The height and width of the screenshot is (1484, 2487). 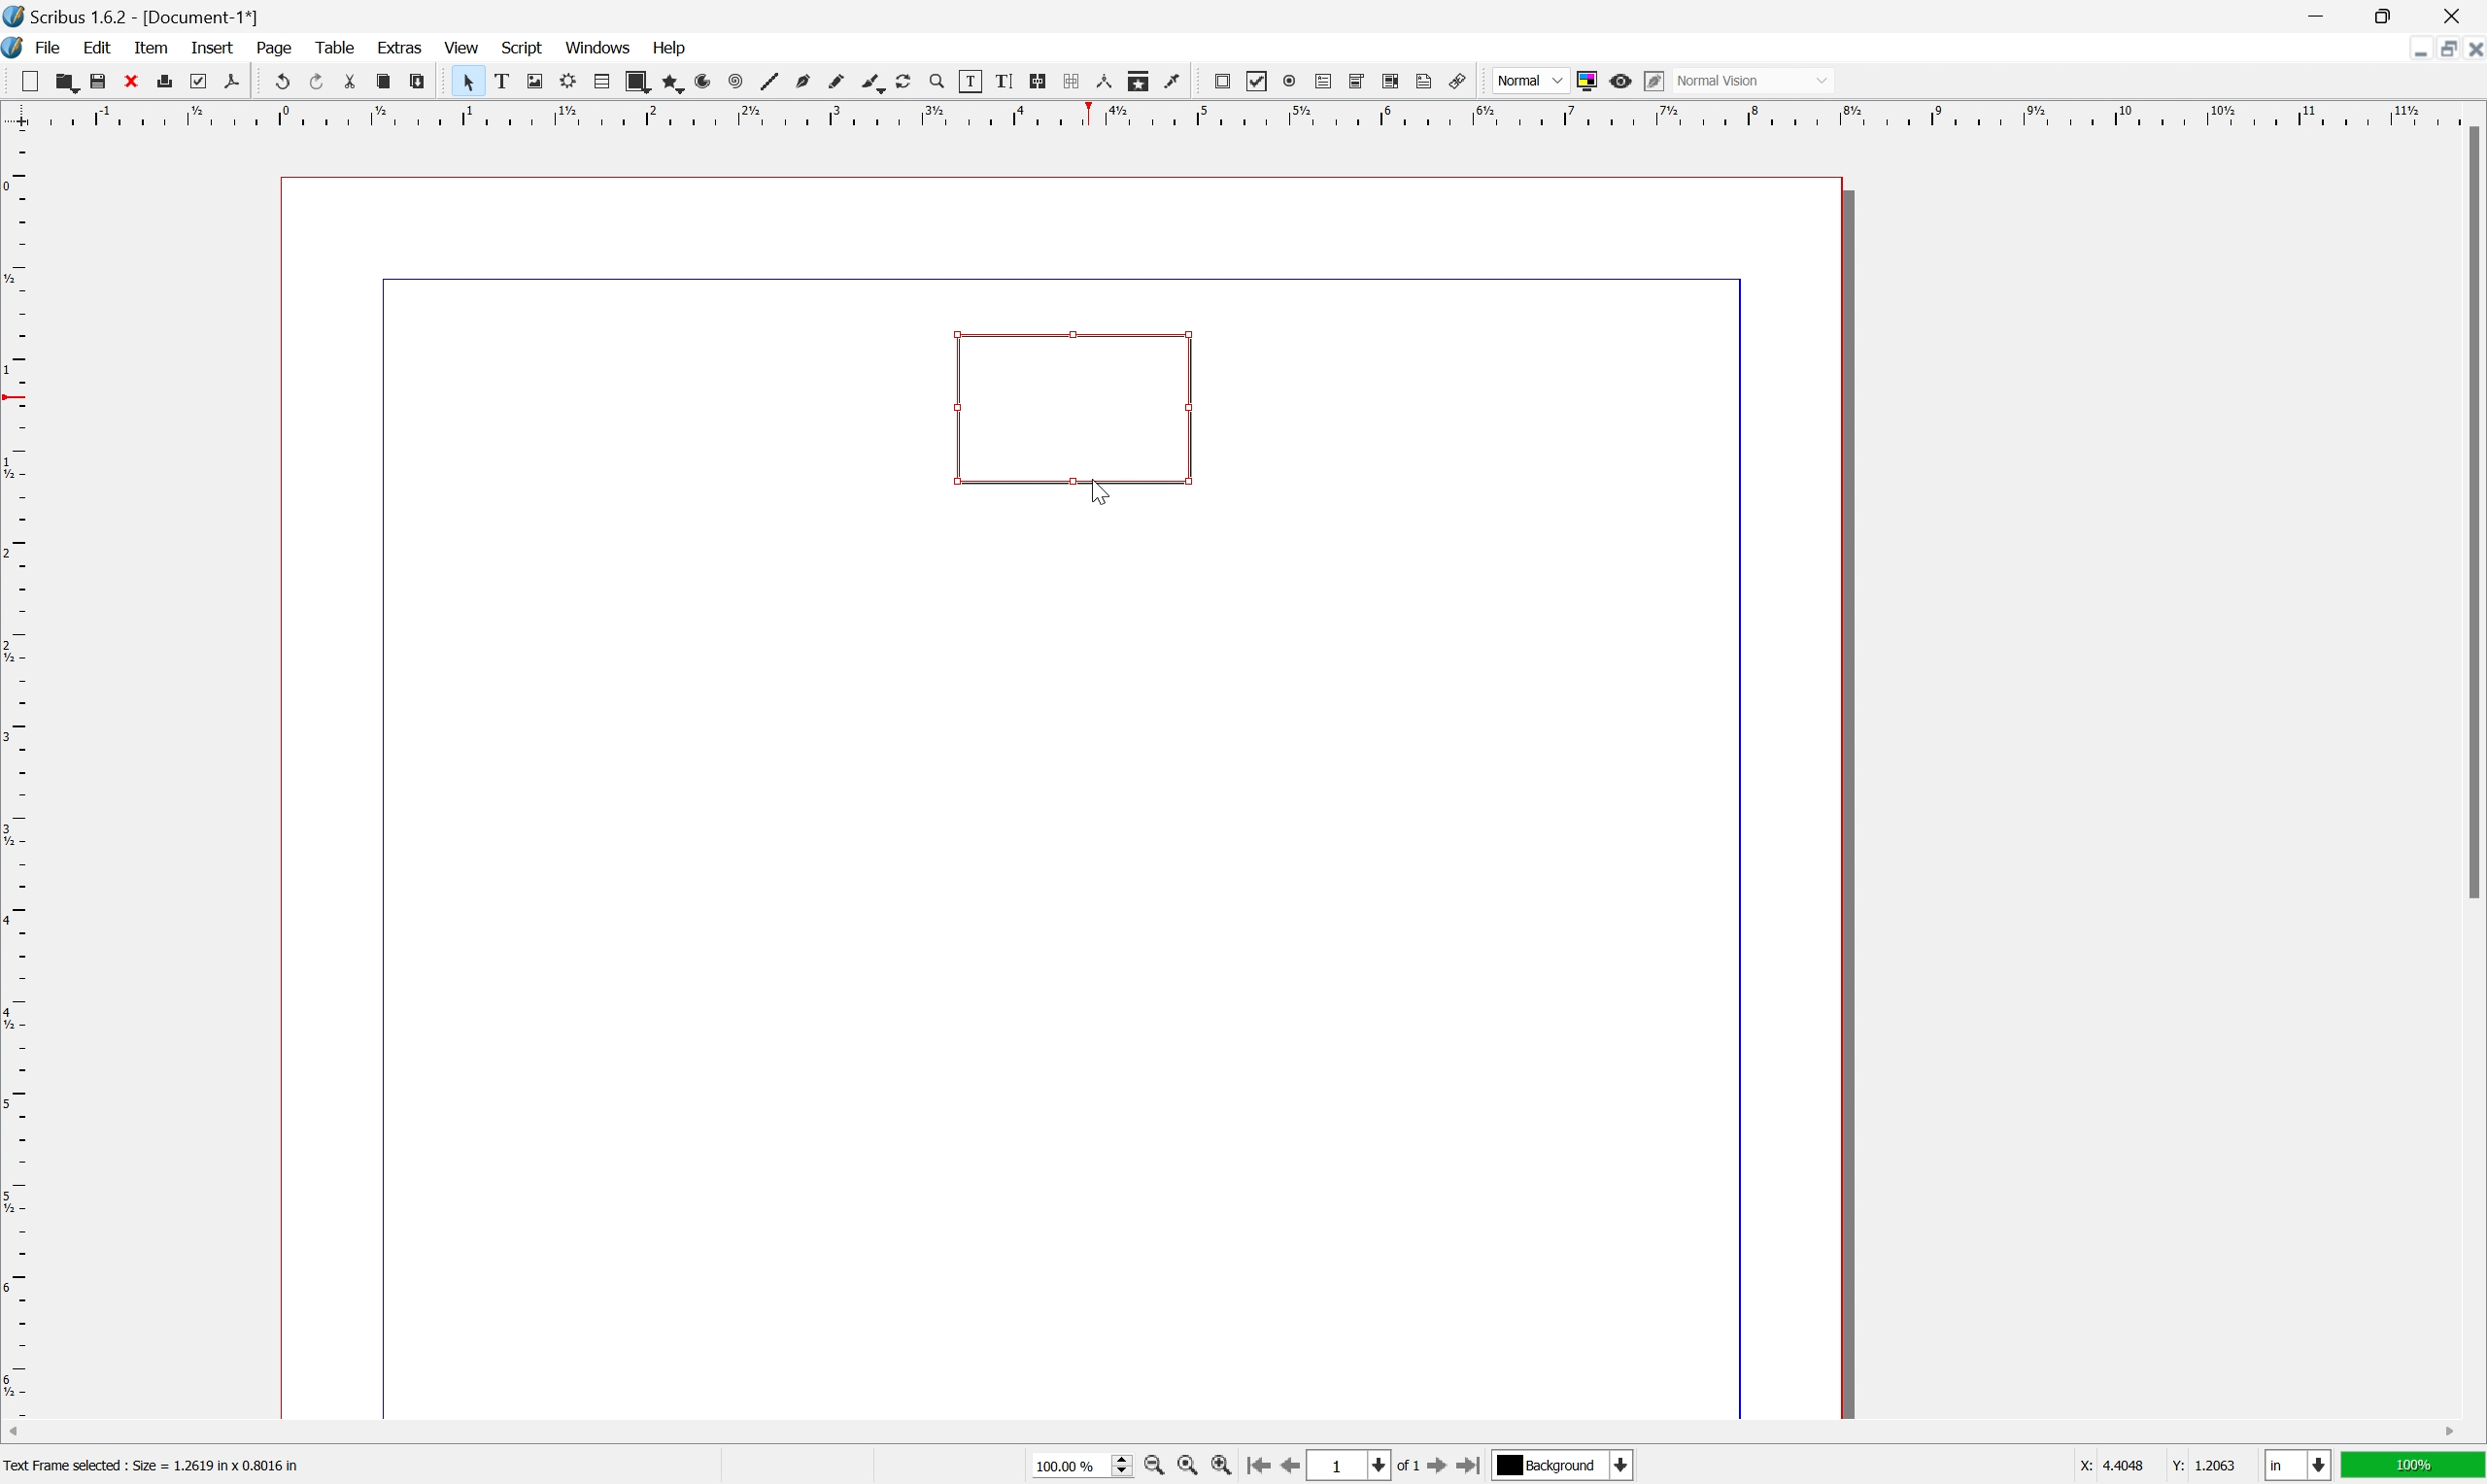 What do you see at coordinates (130, 80) in the screenshot?
I see `cut` at bounding box center [130, 80].